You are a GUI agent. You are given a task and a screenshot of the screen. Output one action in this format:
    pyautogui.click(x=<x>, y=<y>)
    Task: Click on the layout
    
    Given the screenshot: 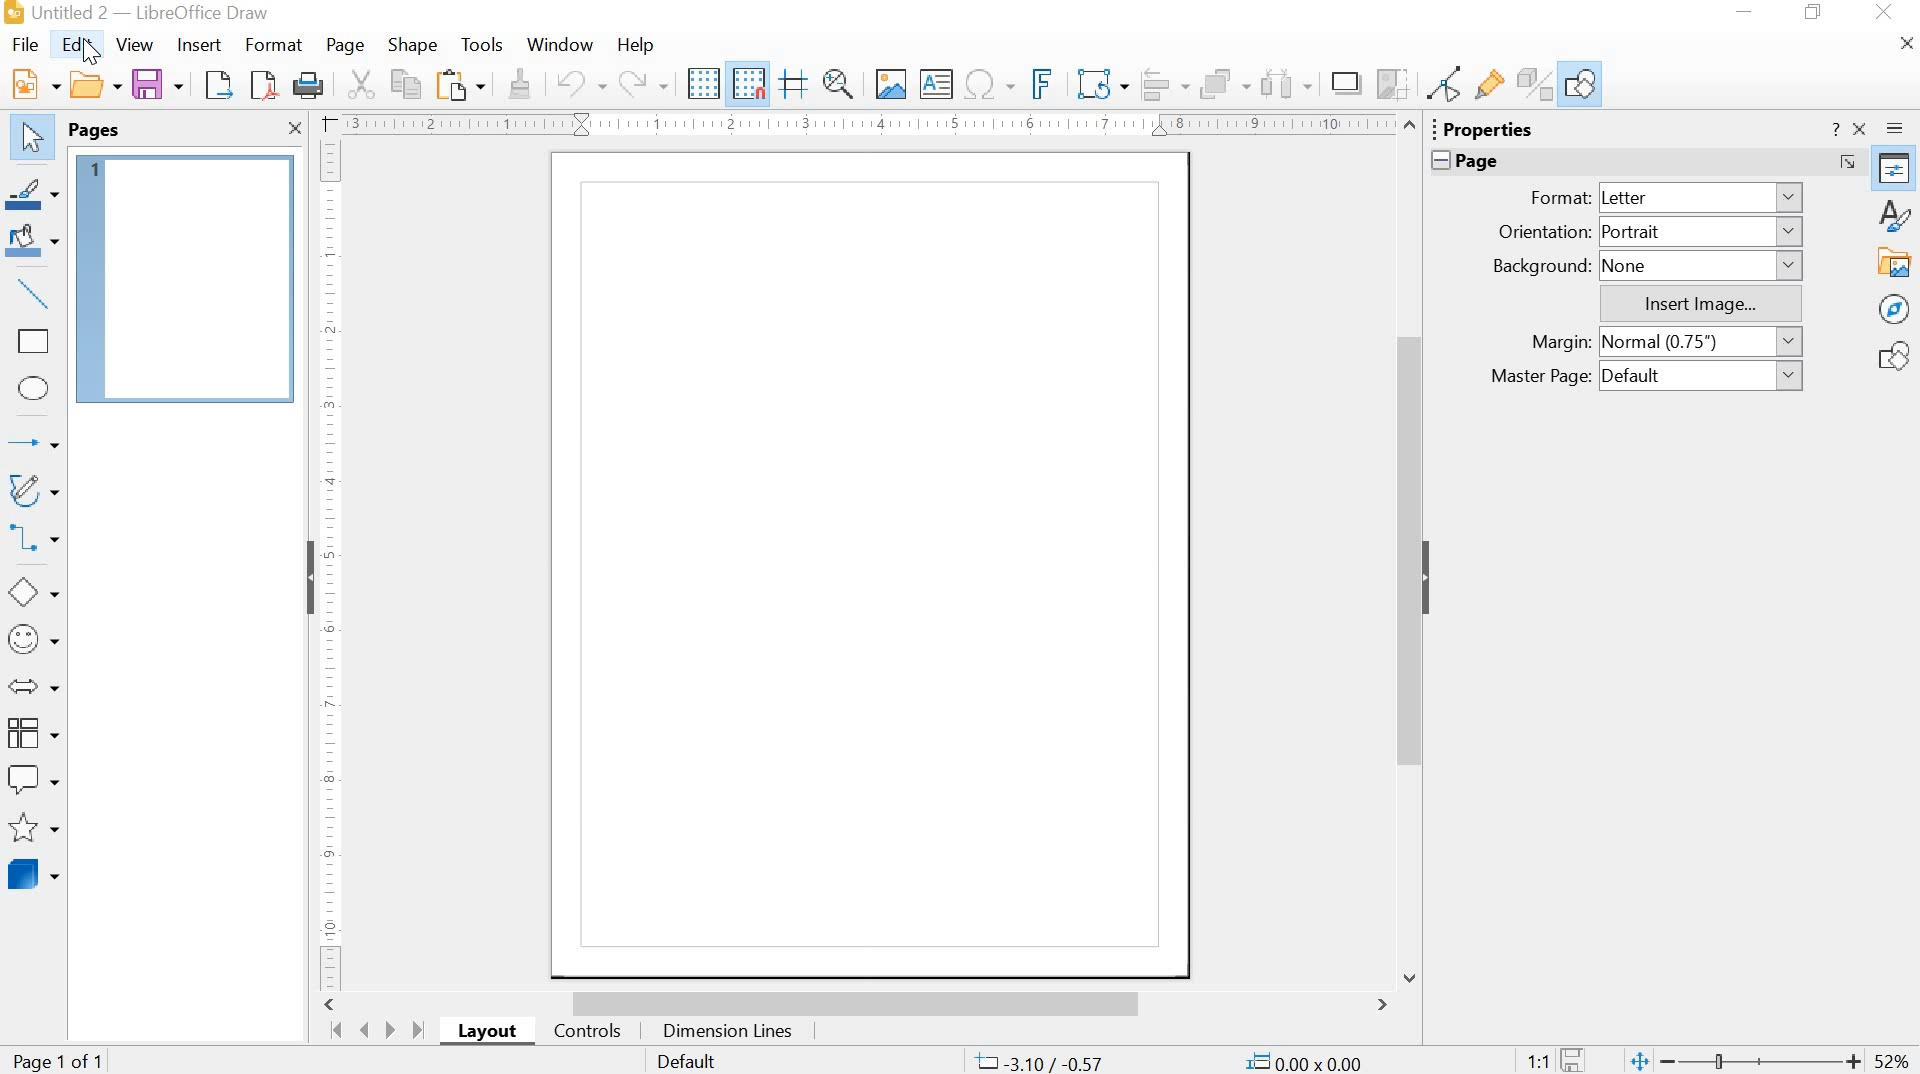 What is the action you would take?
    pyautogui.click(x=490, y=1033)
    